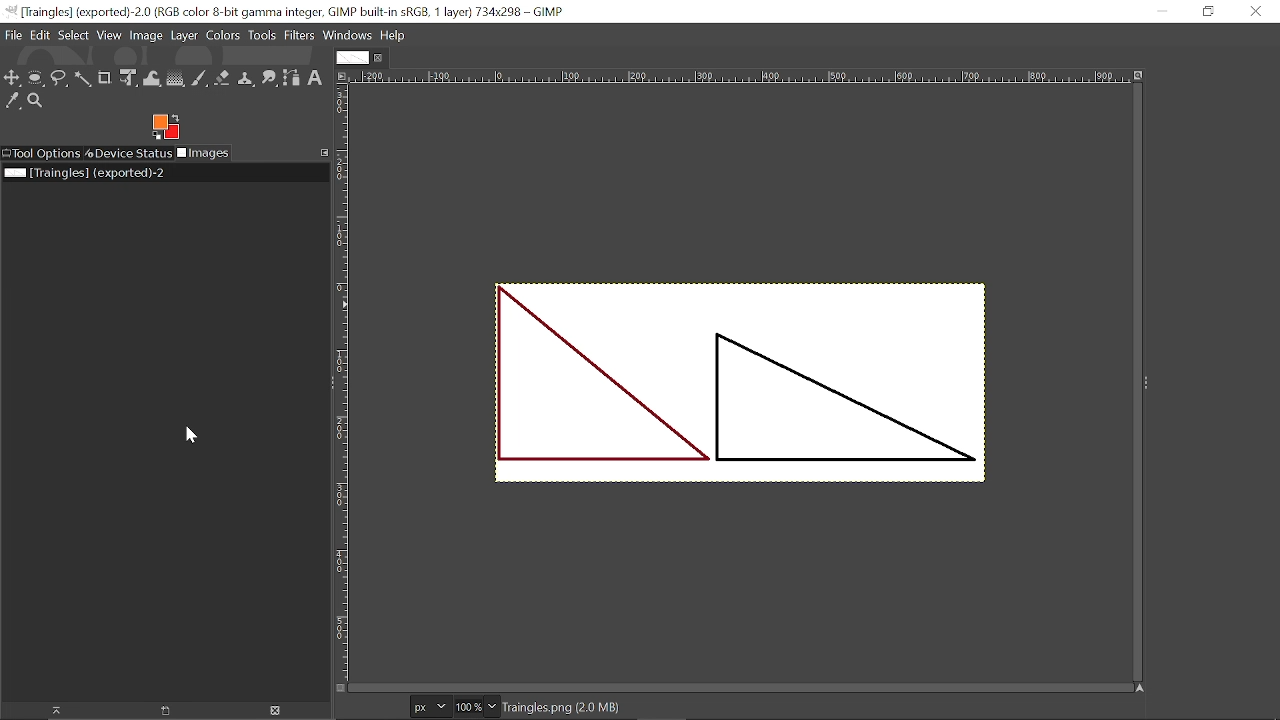 Image resolution: width=1280 pixels, height=720 pixels. What do you see at coordinates (468, 706) in the screenshot?
I see `Current zoom` at bounding box center [468, 706].